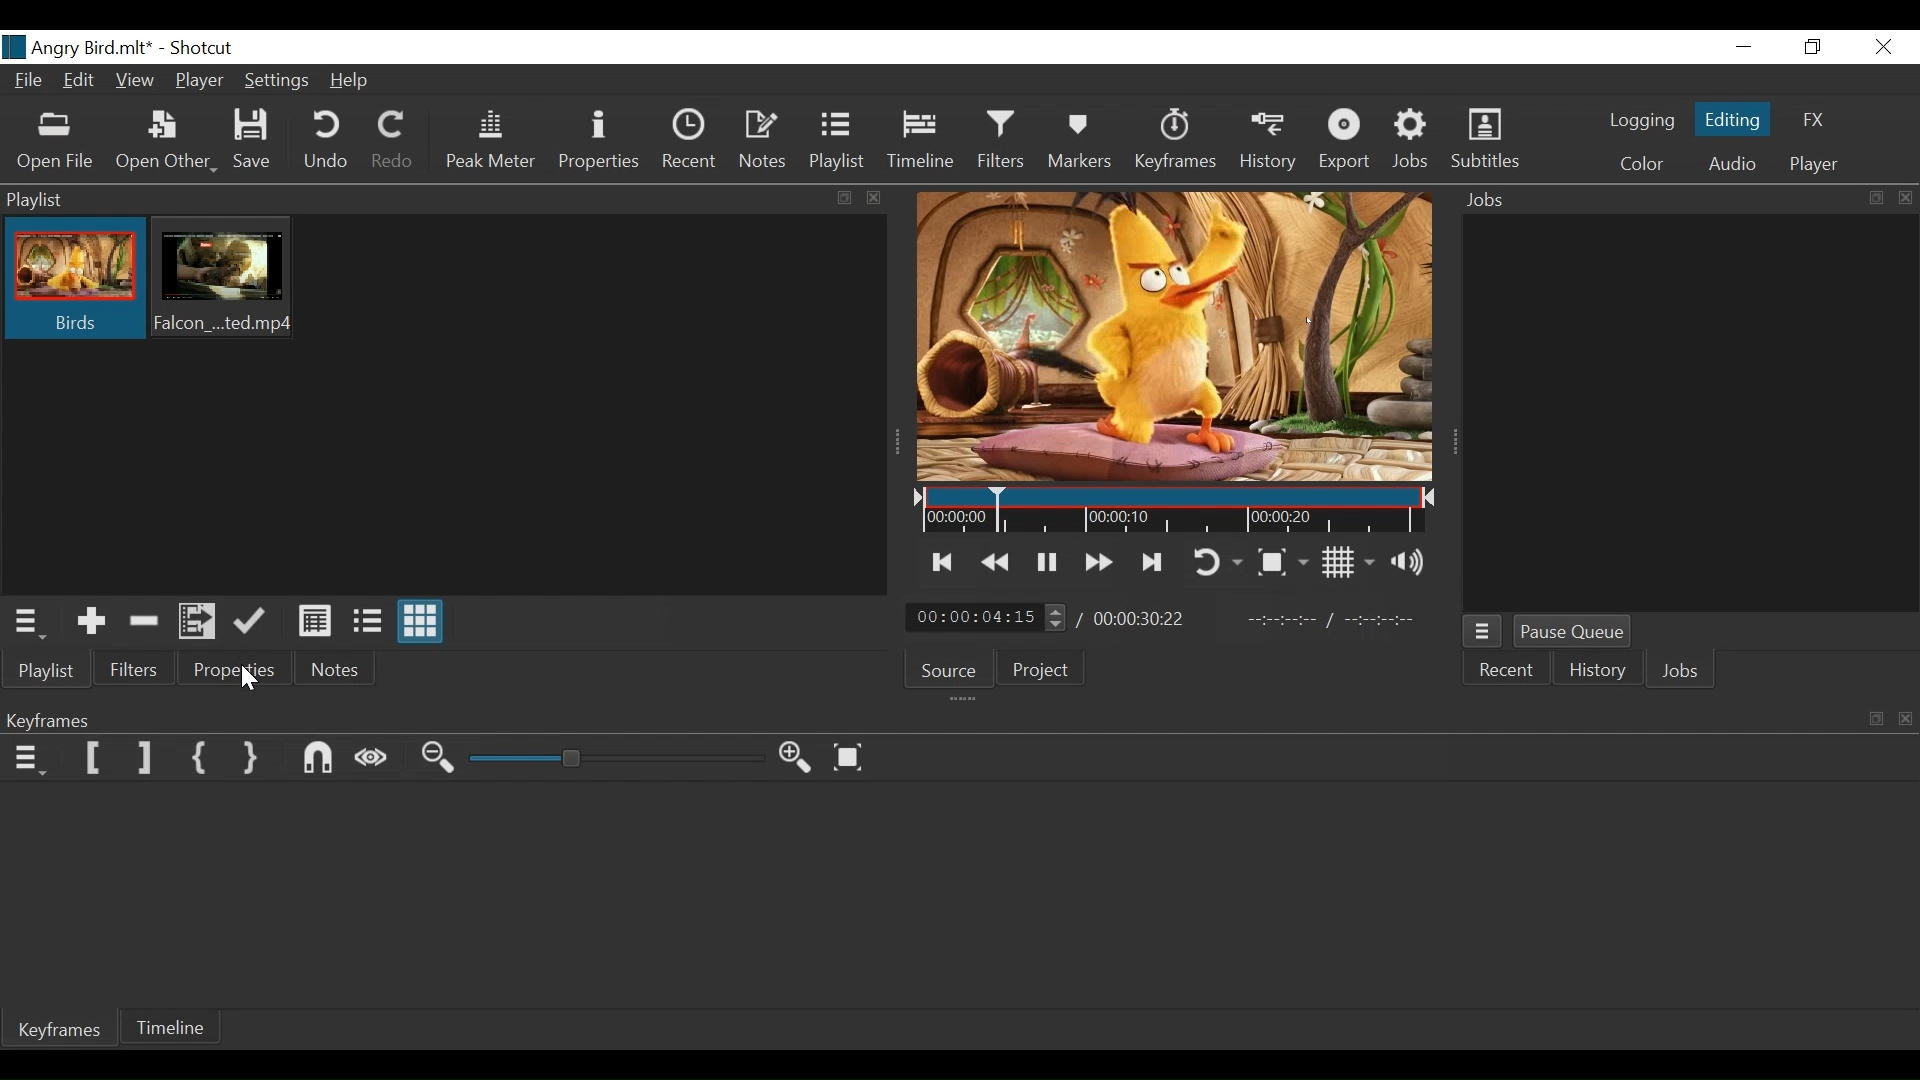 This screenshot has width=1920, height=1080. What do you see at coordinates (1731, 118) in the screenshot?
I see `Editing` at bounding box center [1731, 118].